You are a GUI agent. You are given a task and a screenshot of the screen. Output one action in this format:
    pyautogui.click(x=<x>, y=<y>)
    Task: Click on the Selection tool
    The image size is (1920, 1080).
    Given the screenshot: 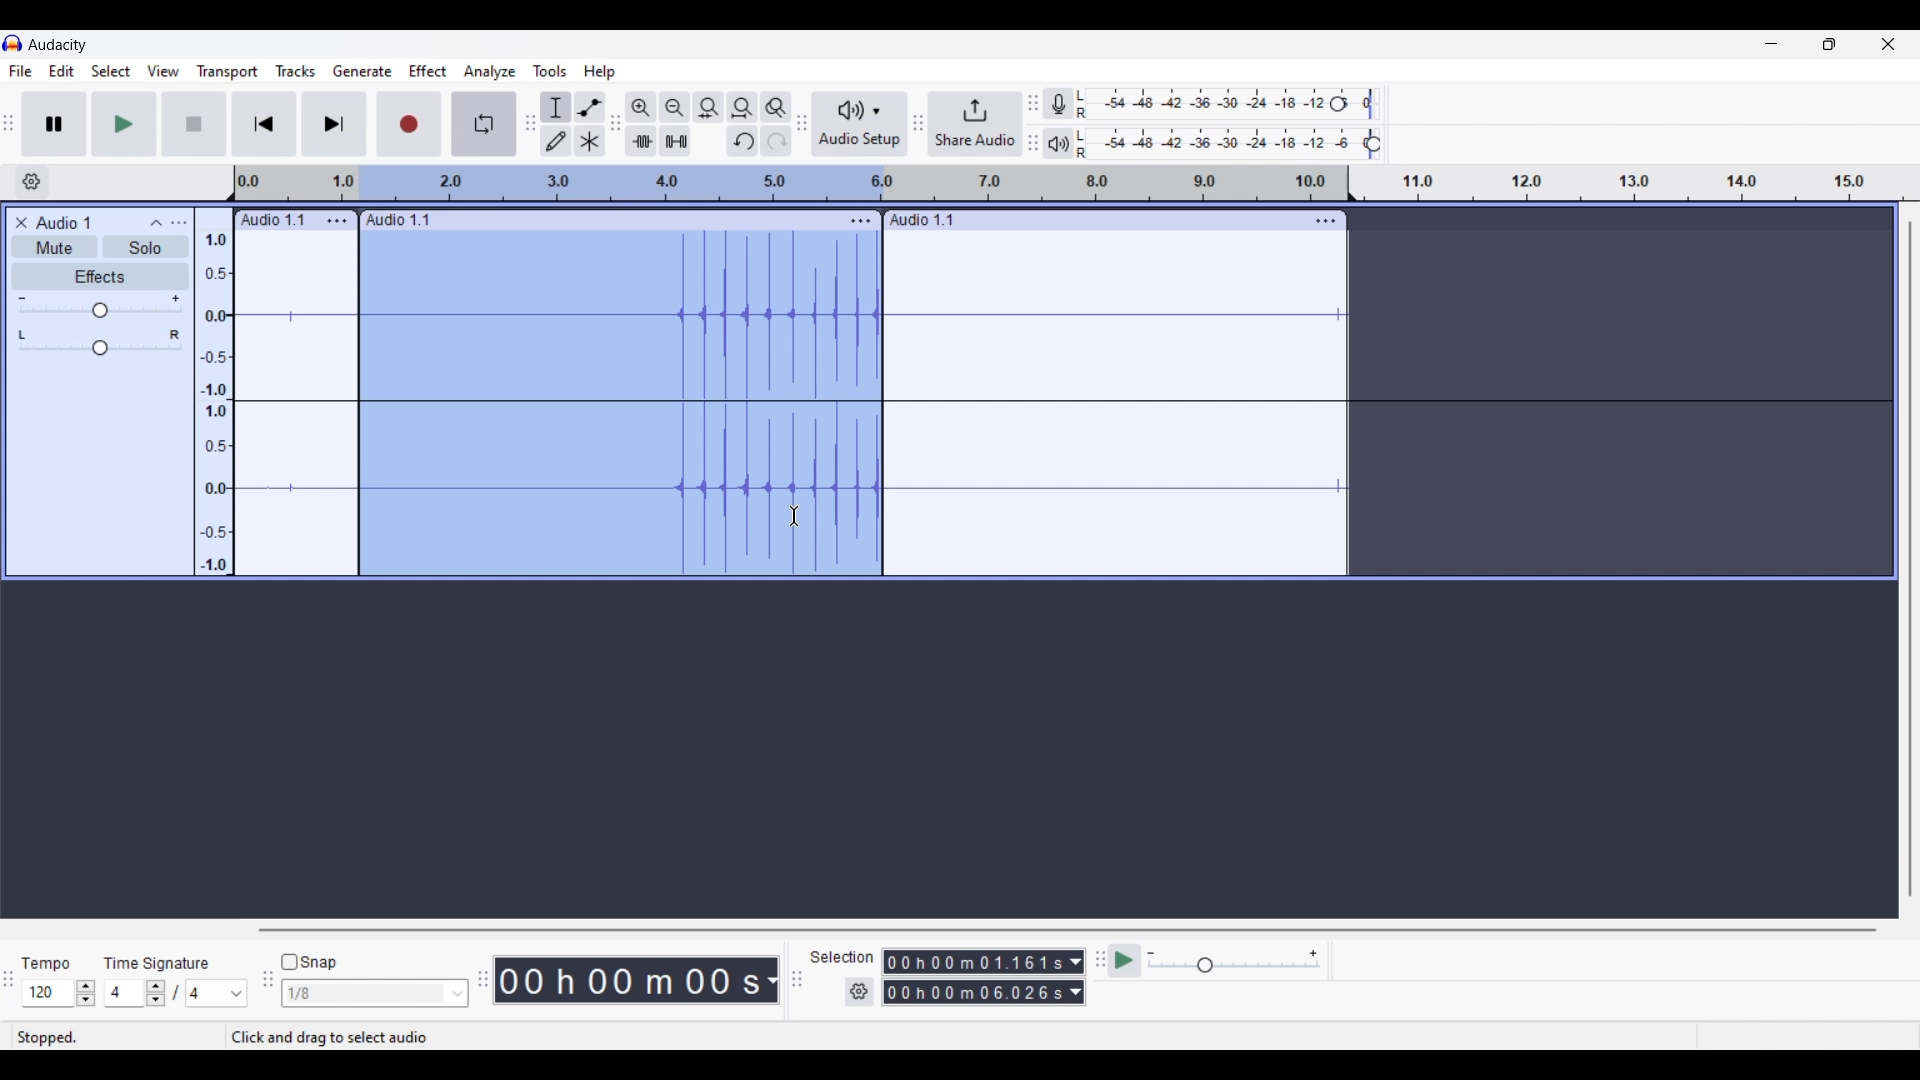 What is the action you would take?
    pyautogui.click(x=555, y=106)
    